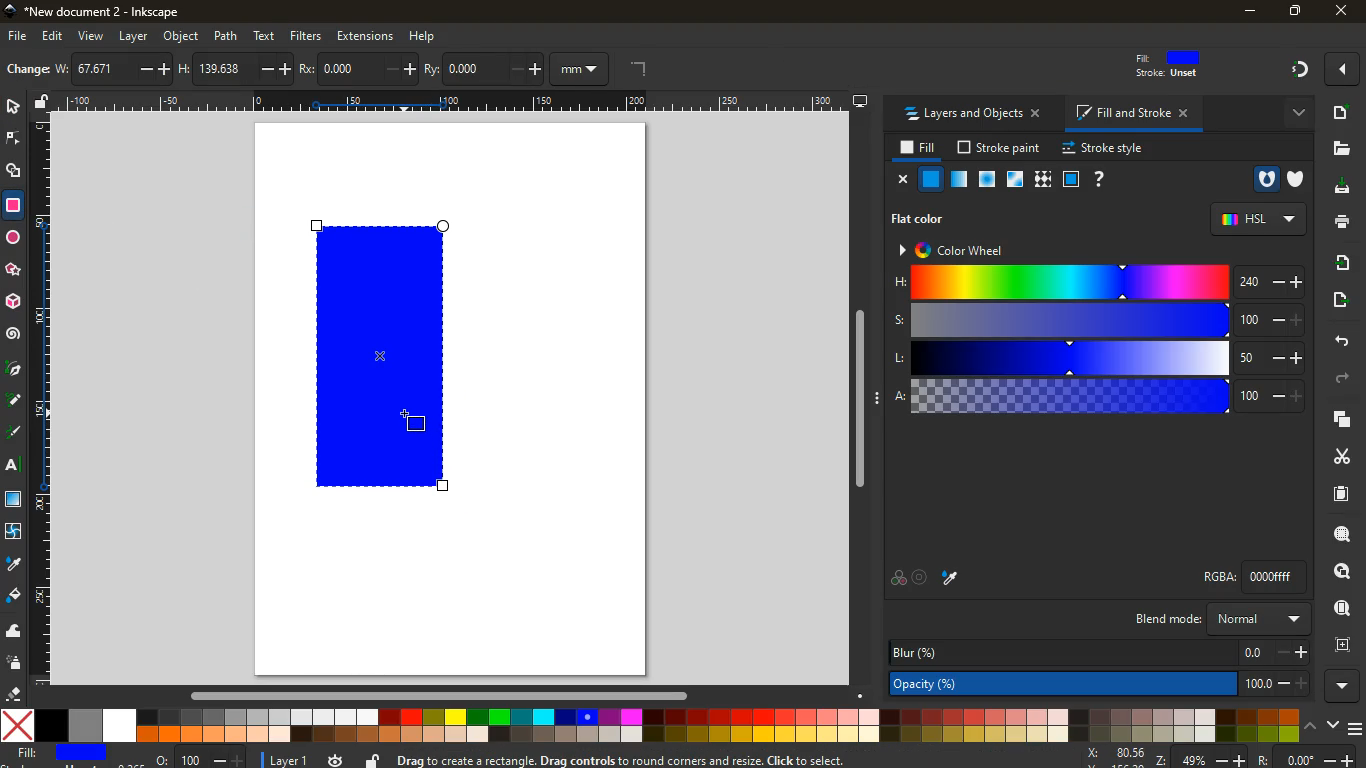 Image resolution: width=1366 pixels, height=768 pixels. Describe the element at coordinates (400, 357) in the screenshot. I see `rectangle` at that location.